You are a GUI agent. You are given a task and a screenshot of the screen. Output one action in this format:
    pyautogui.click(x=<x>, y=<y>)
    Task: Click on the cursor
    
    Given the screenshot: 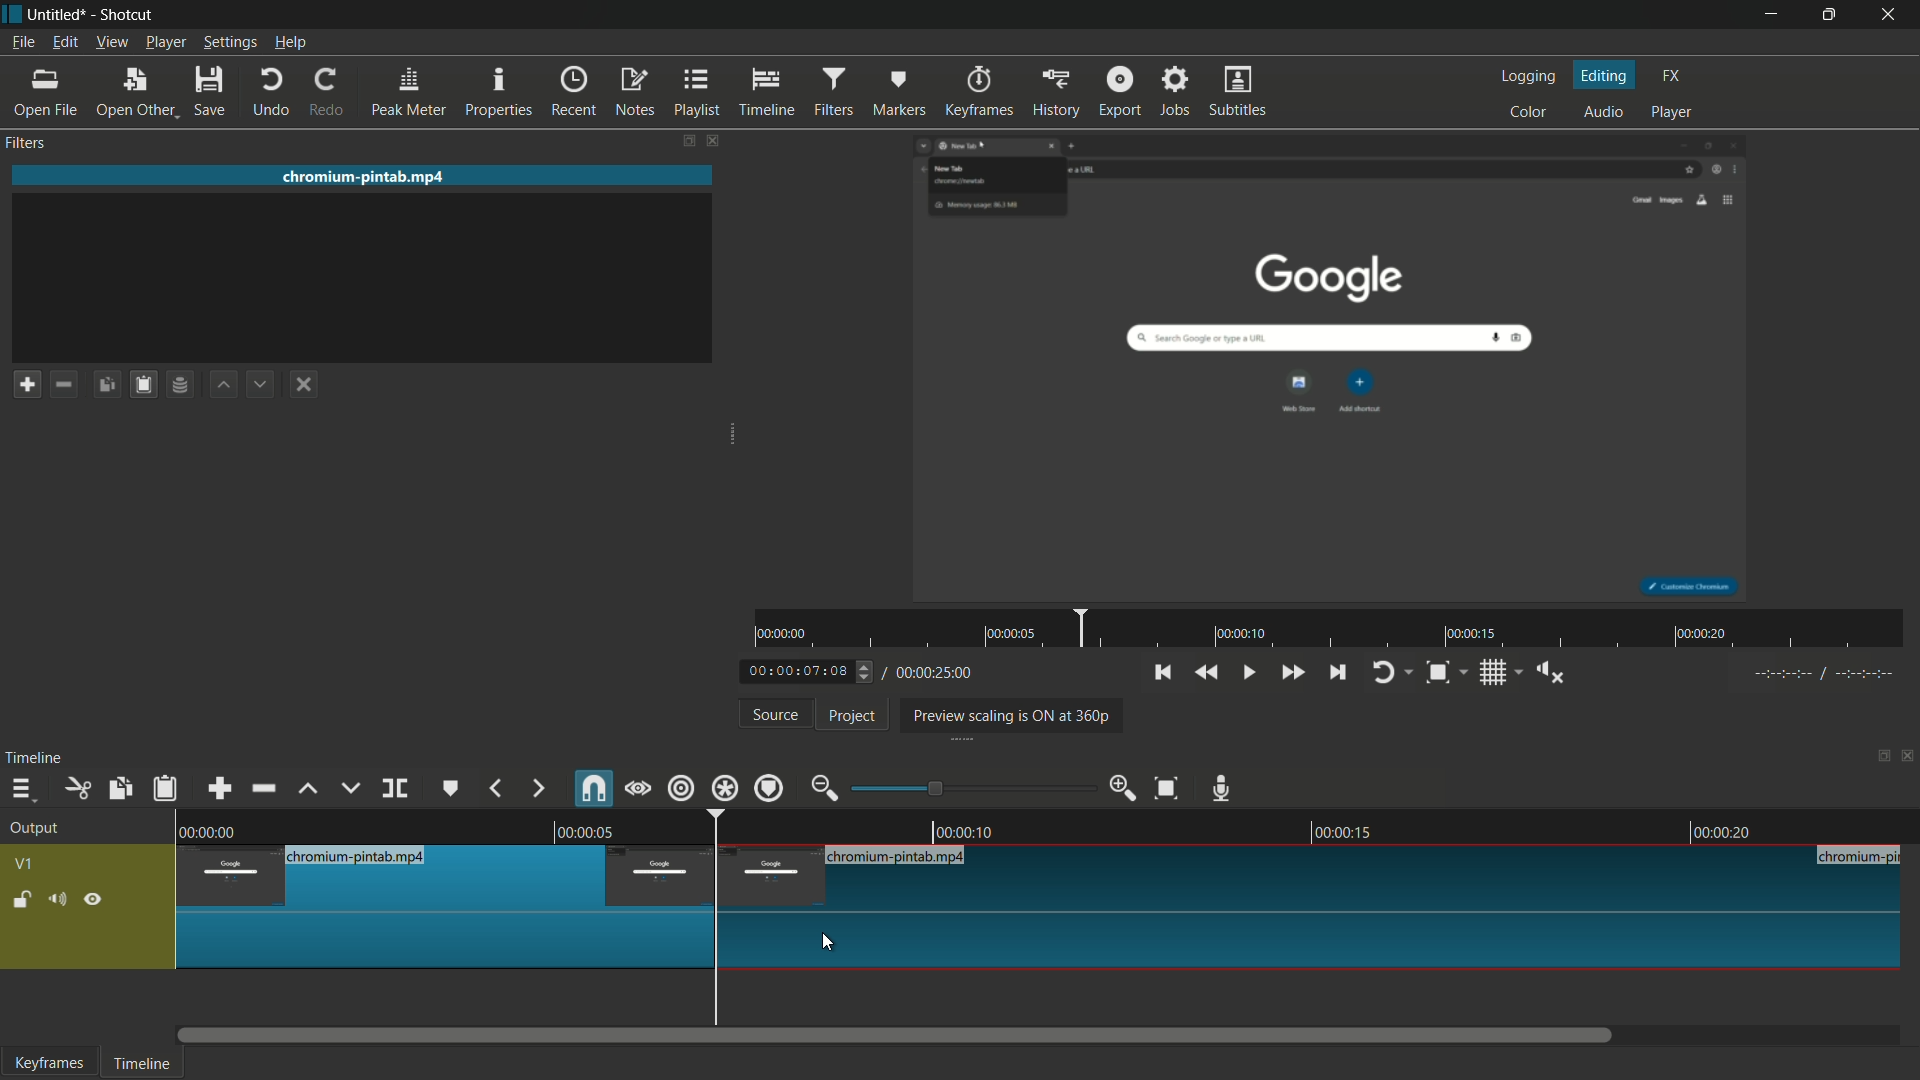 What is the action you would take?
    pyautogui.click(x=826, y=941)
    